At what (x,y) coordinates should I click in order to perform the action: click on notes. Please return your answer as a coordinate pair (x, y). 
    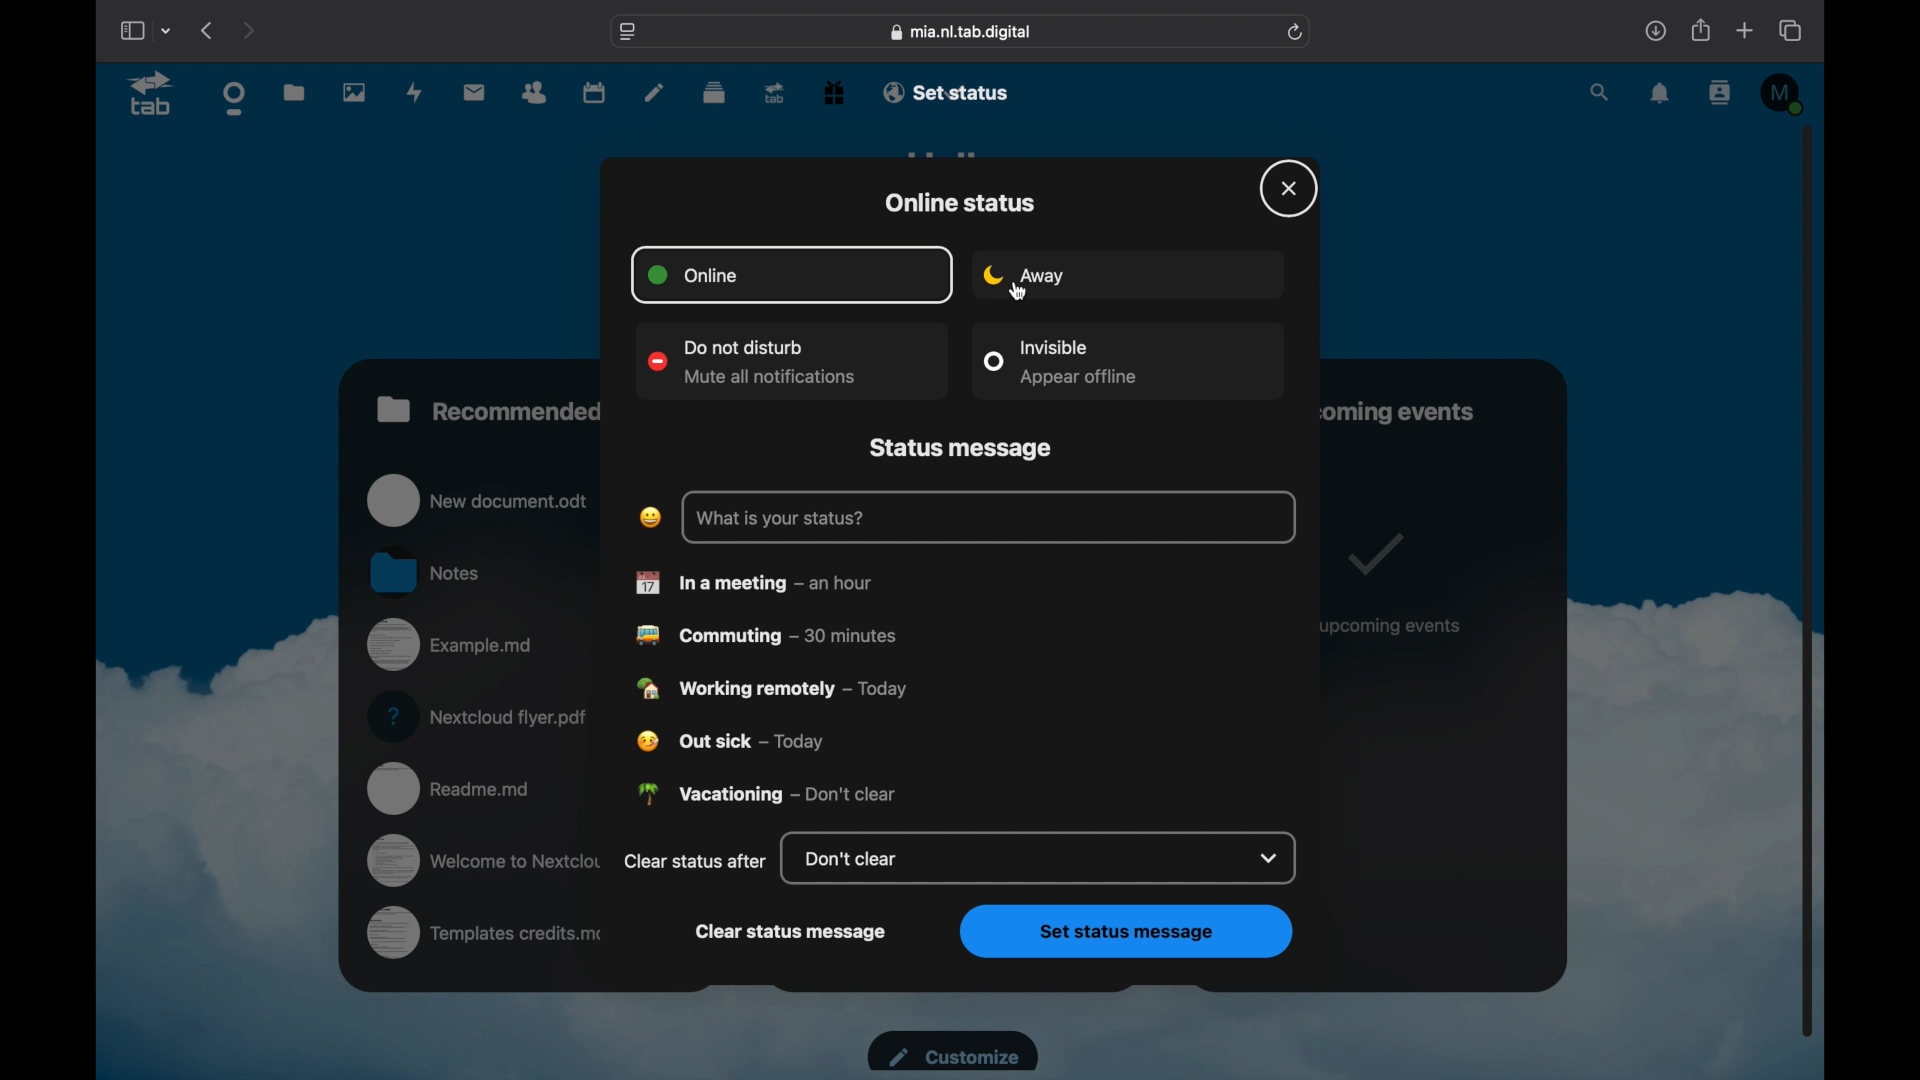
    Looking at the image, I should click on (427, 571).